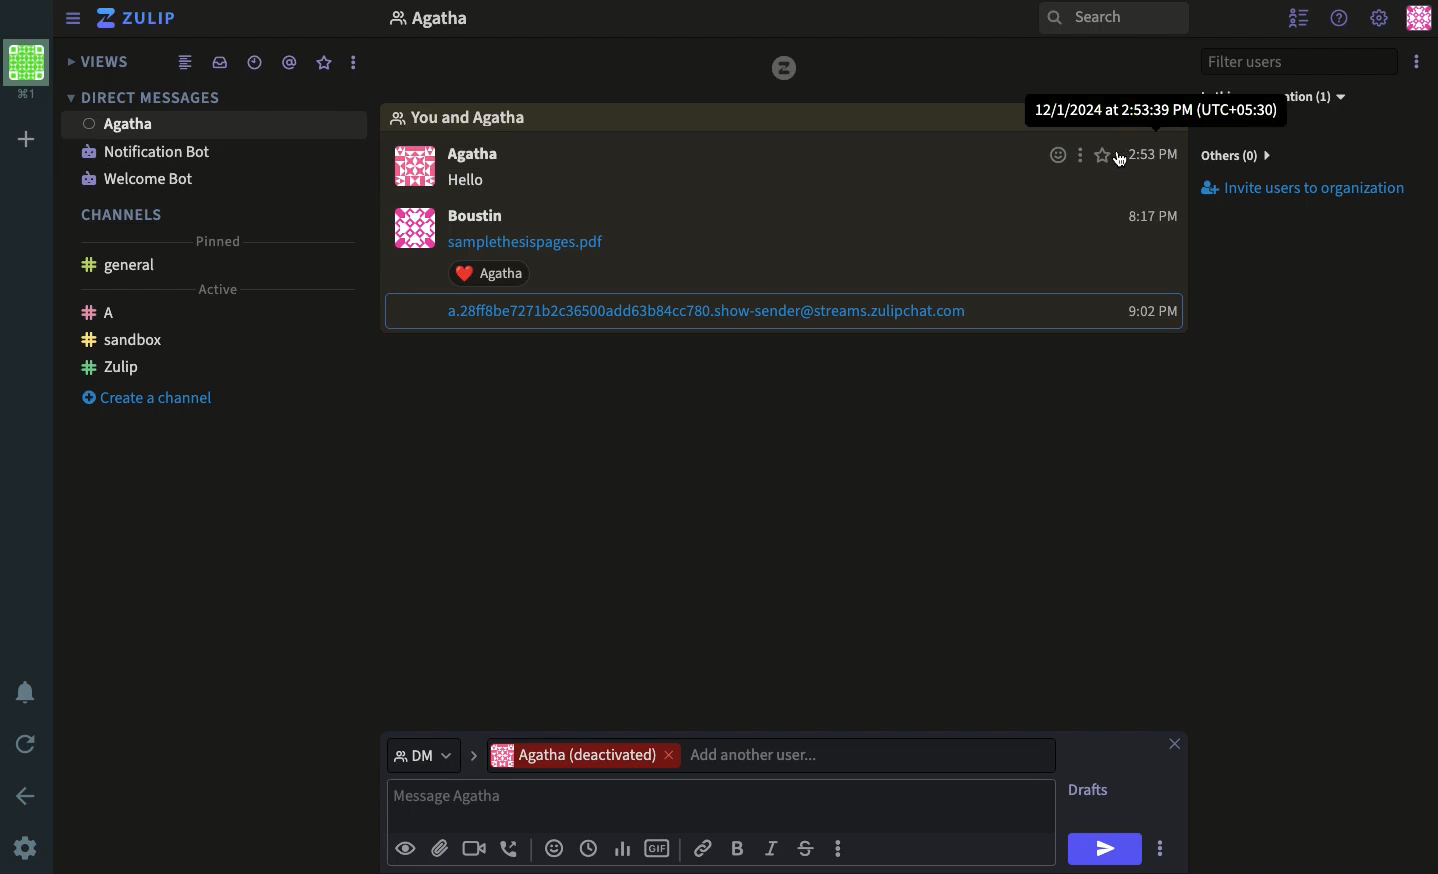  Describe the element at coordinates (625, 850) in the screenshot. I see `Chart` at that location.